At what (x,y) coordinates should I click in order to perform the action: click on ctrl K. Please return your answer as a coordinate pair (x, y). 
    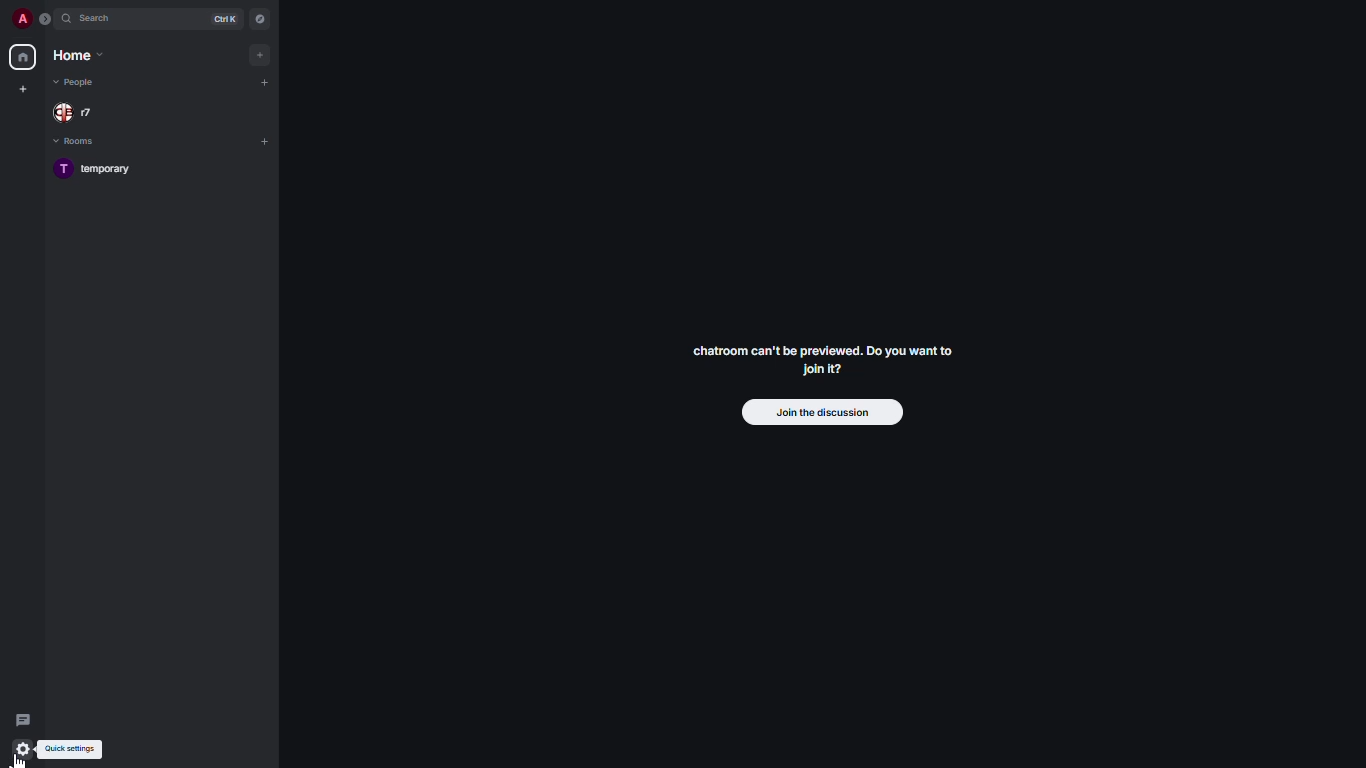
    Looking at the image, I should click on (224, 19).